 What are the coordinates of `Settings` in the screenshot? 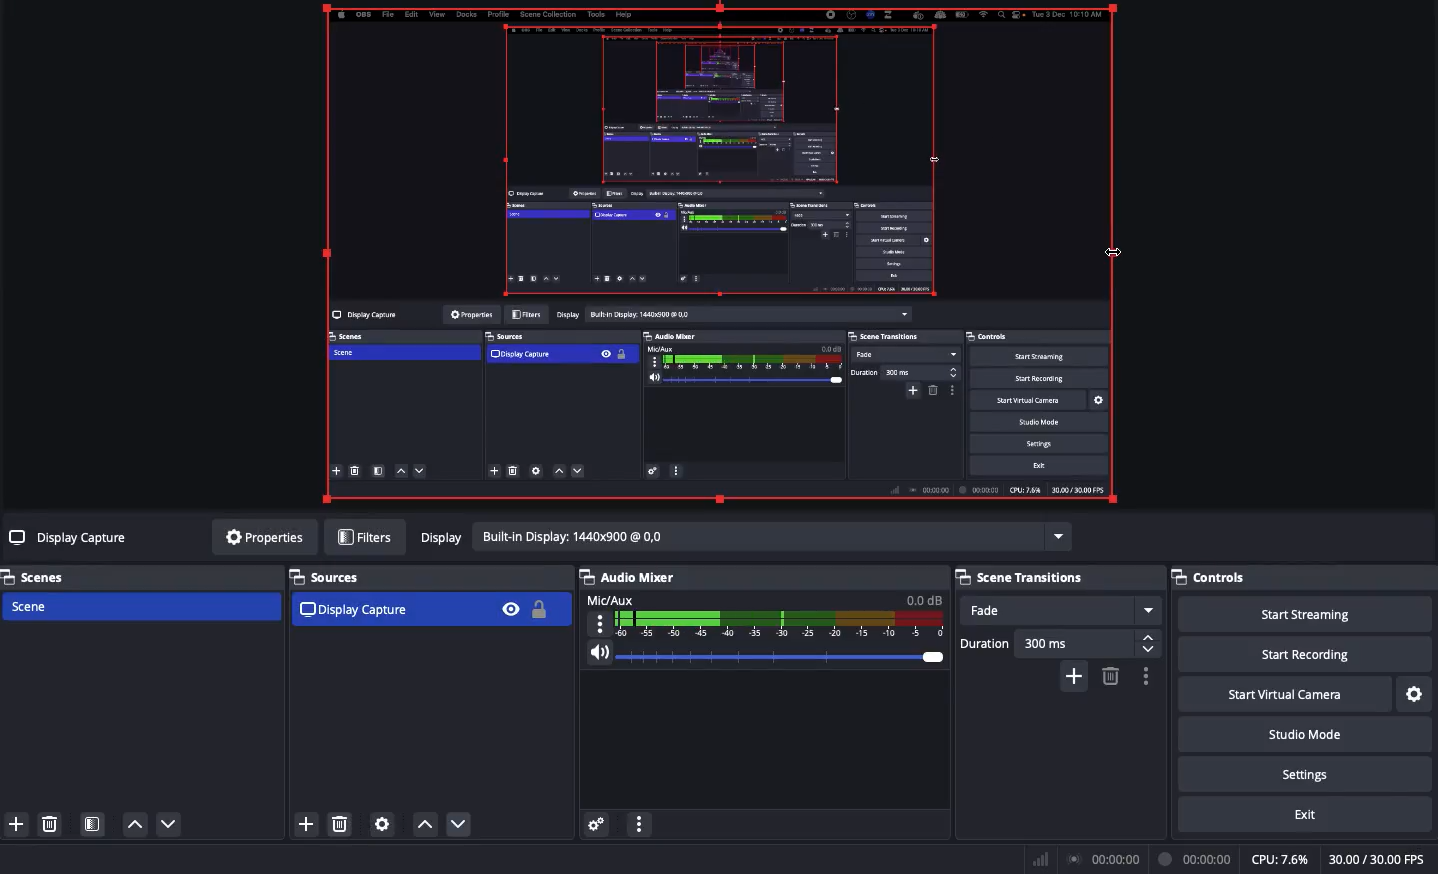 It's located at (1416, 695).